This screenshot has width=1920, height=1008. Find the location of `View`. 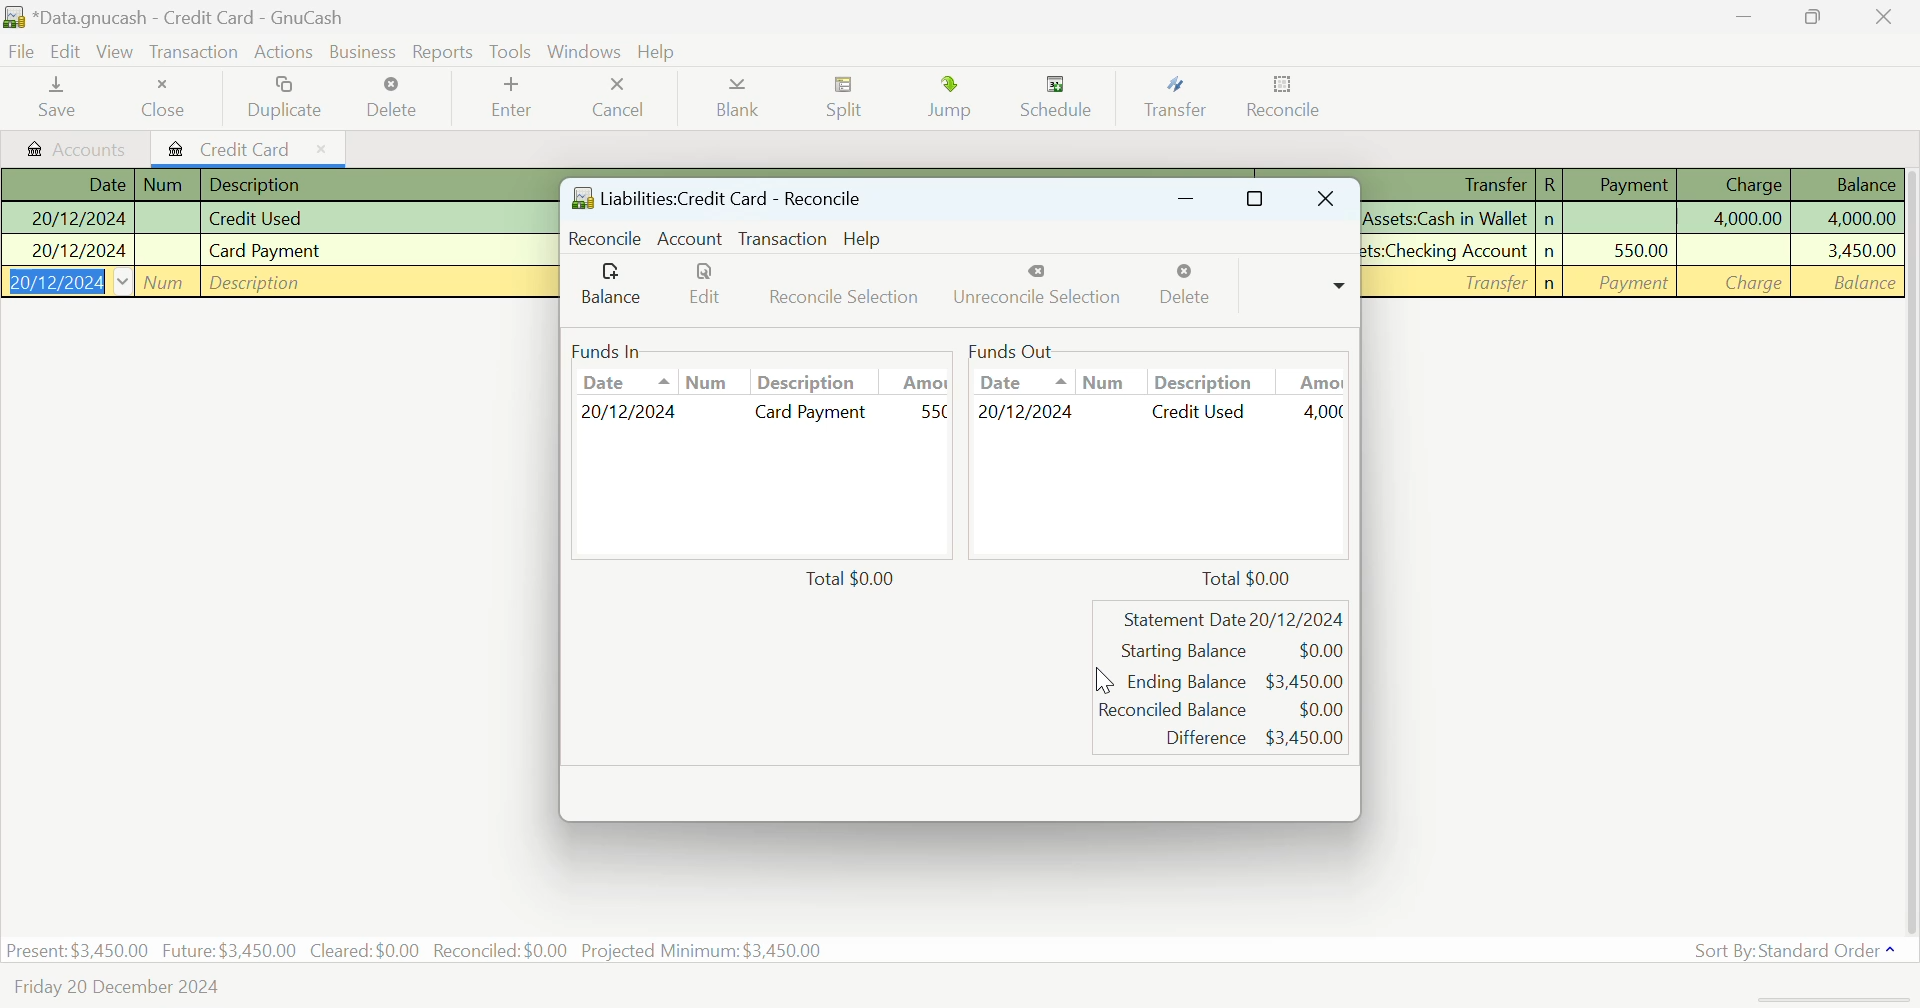

View is located at coordinates (113, 51).